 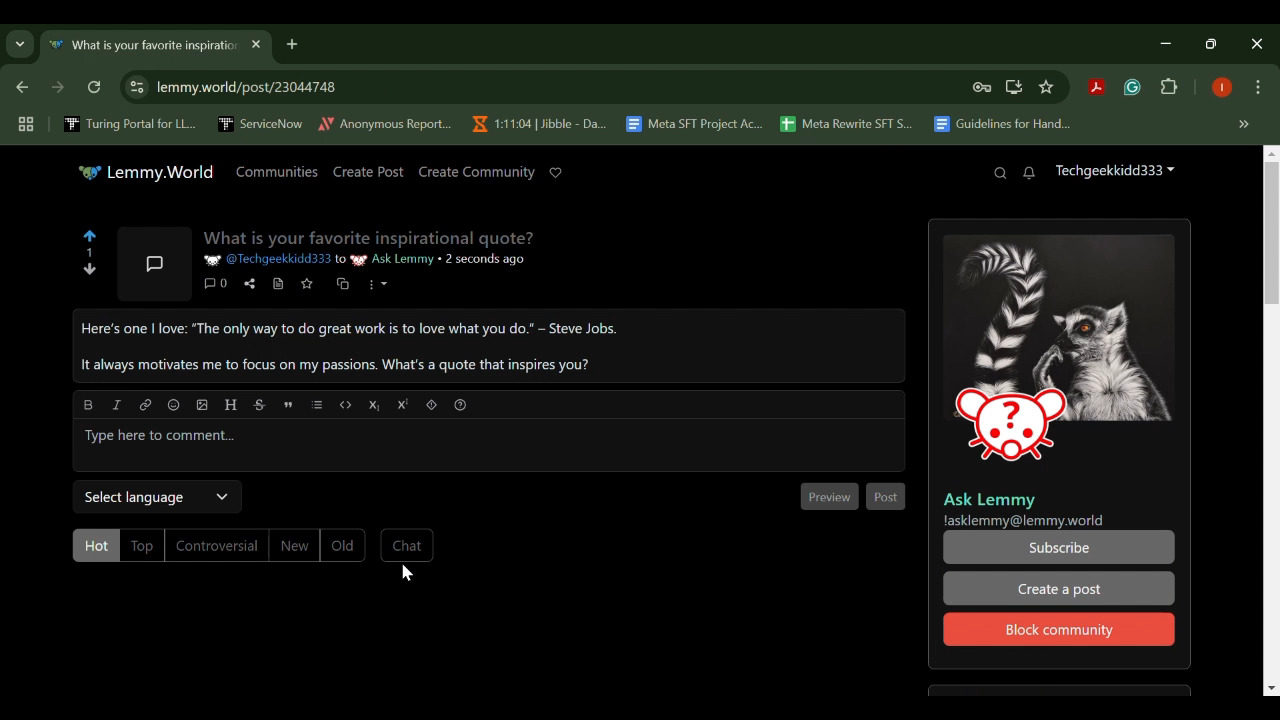 What do you see at coordinates (403, 403) in the screenshot?
I see `Superscript` at bounding box center [403, 403].